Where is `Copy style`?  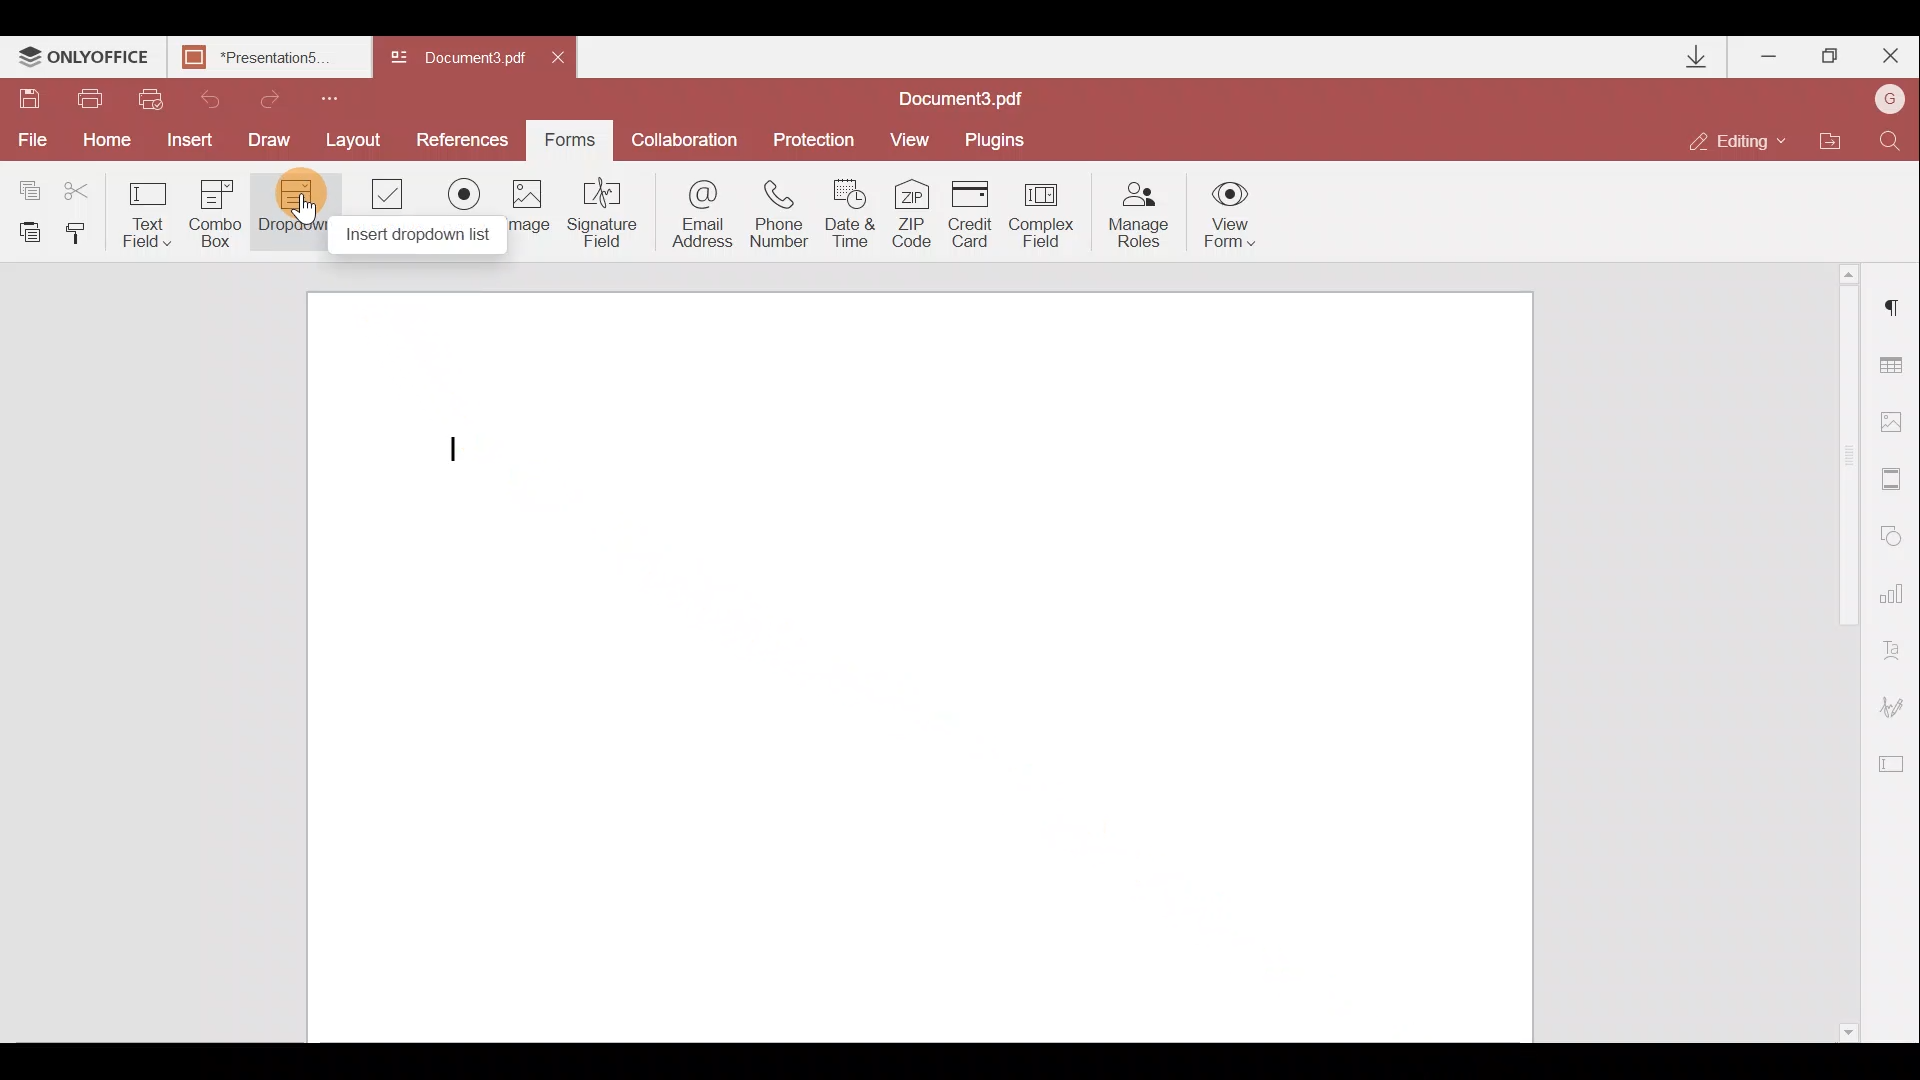
Copy style is located at coordinates (82, 232).